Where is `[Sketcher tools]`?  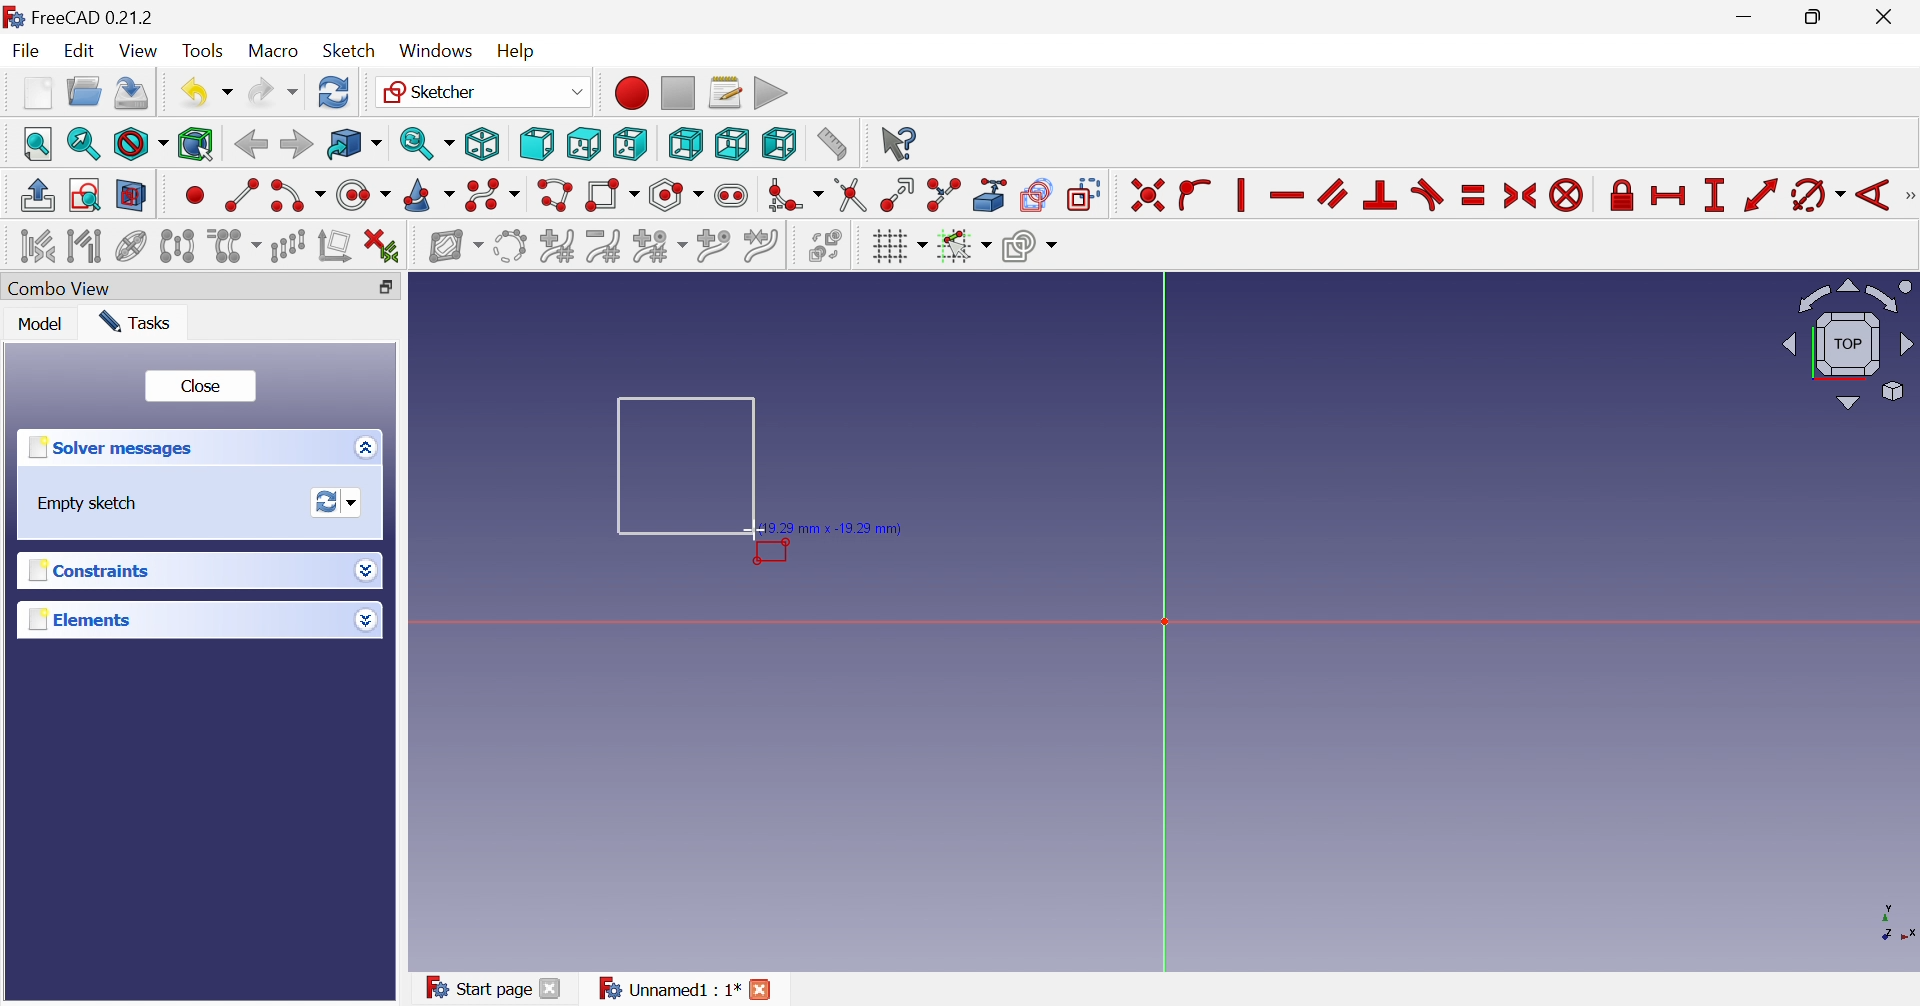 [Sketcher tools] is located at coordinates (1908, 198).